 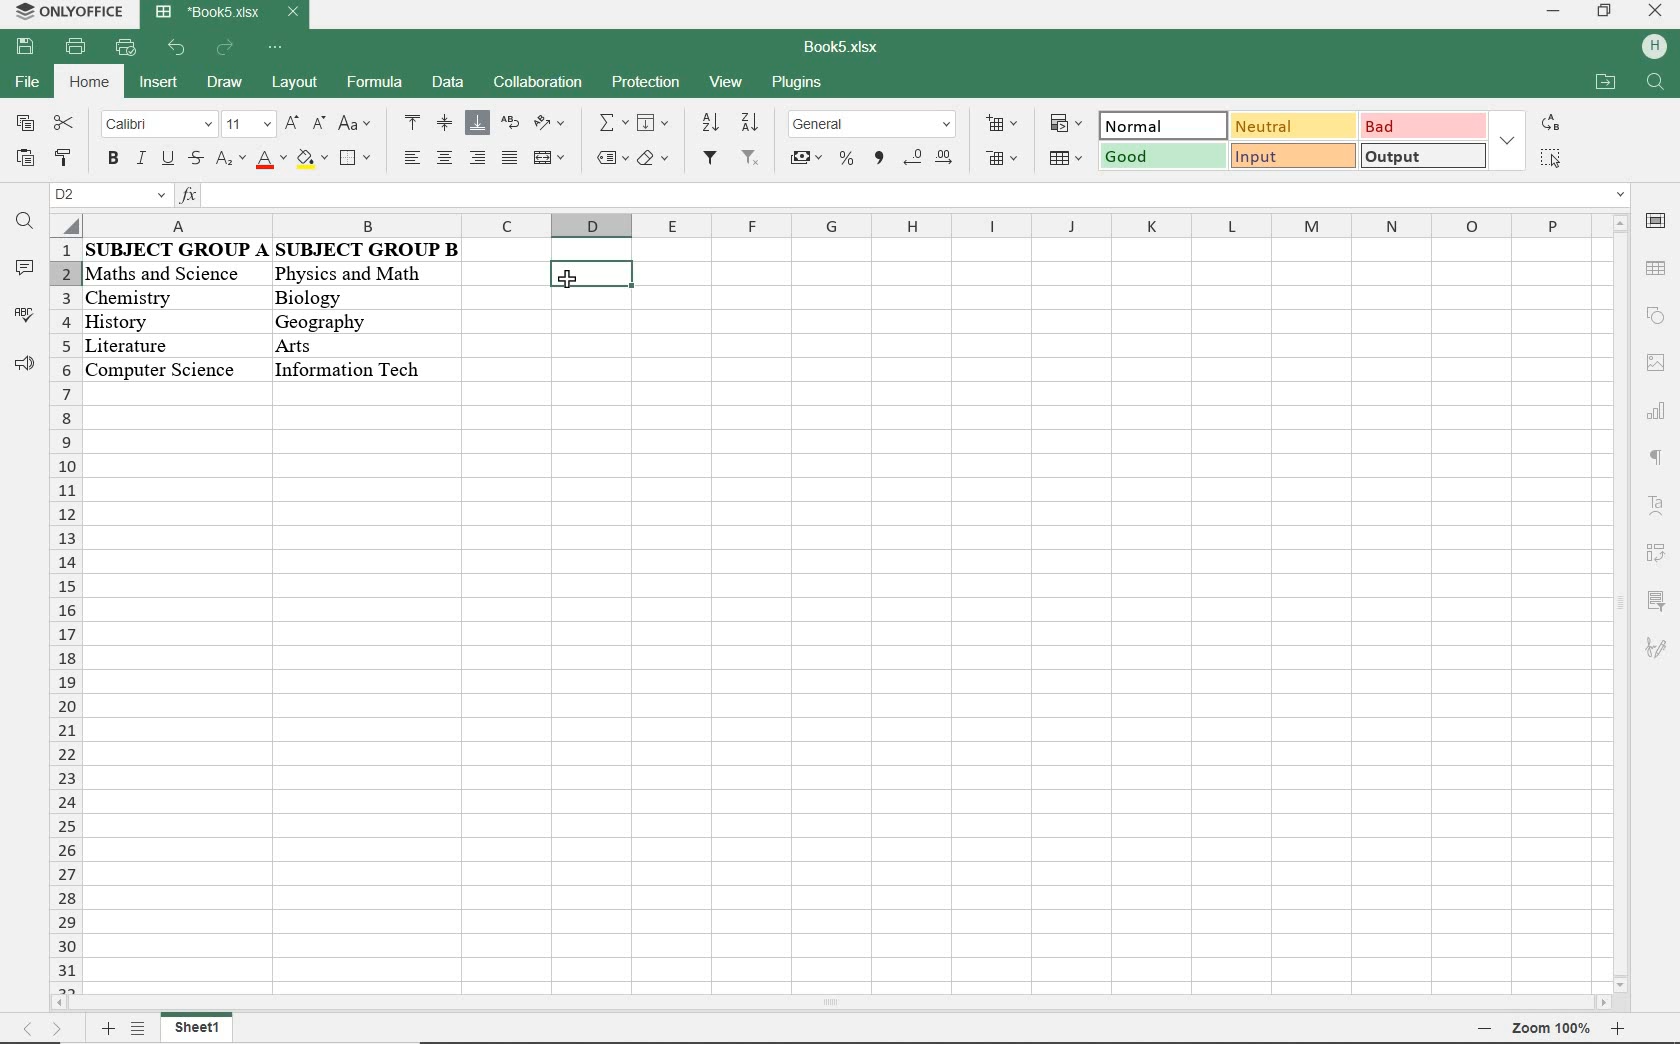 I want to click on scrollbar, so click(x=1617, y=604).